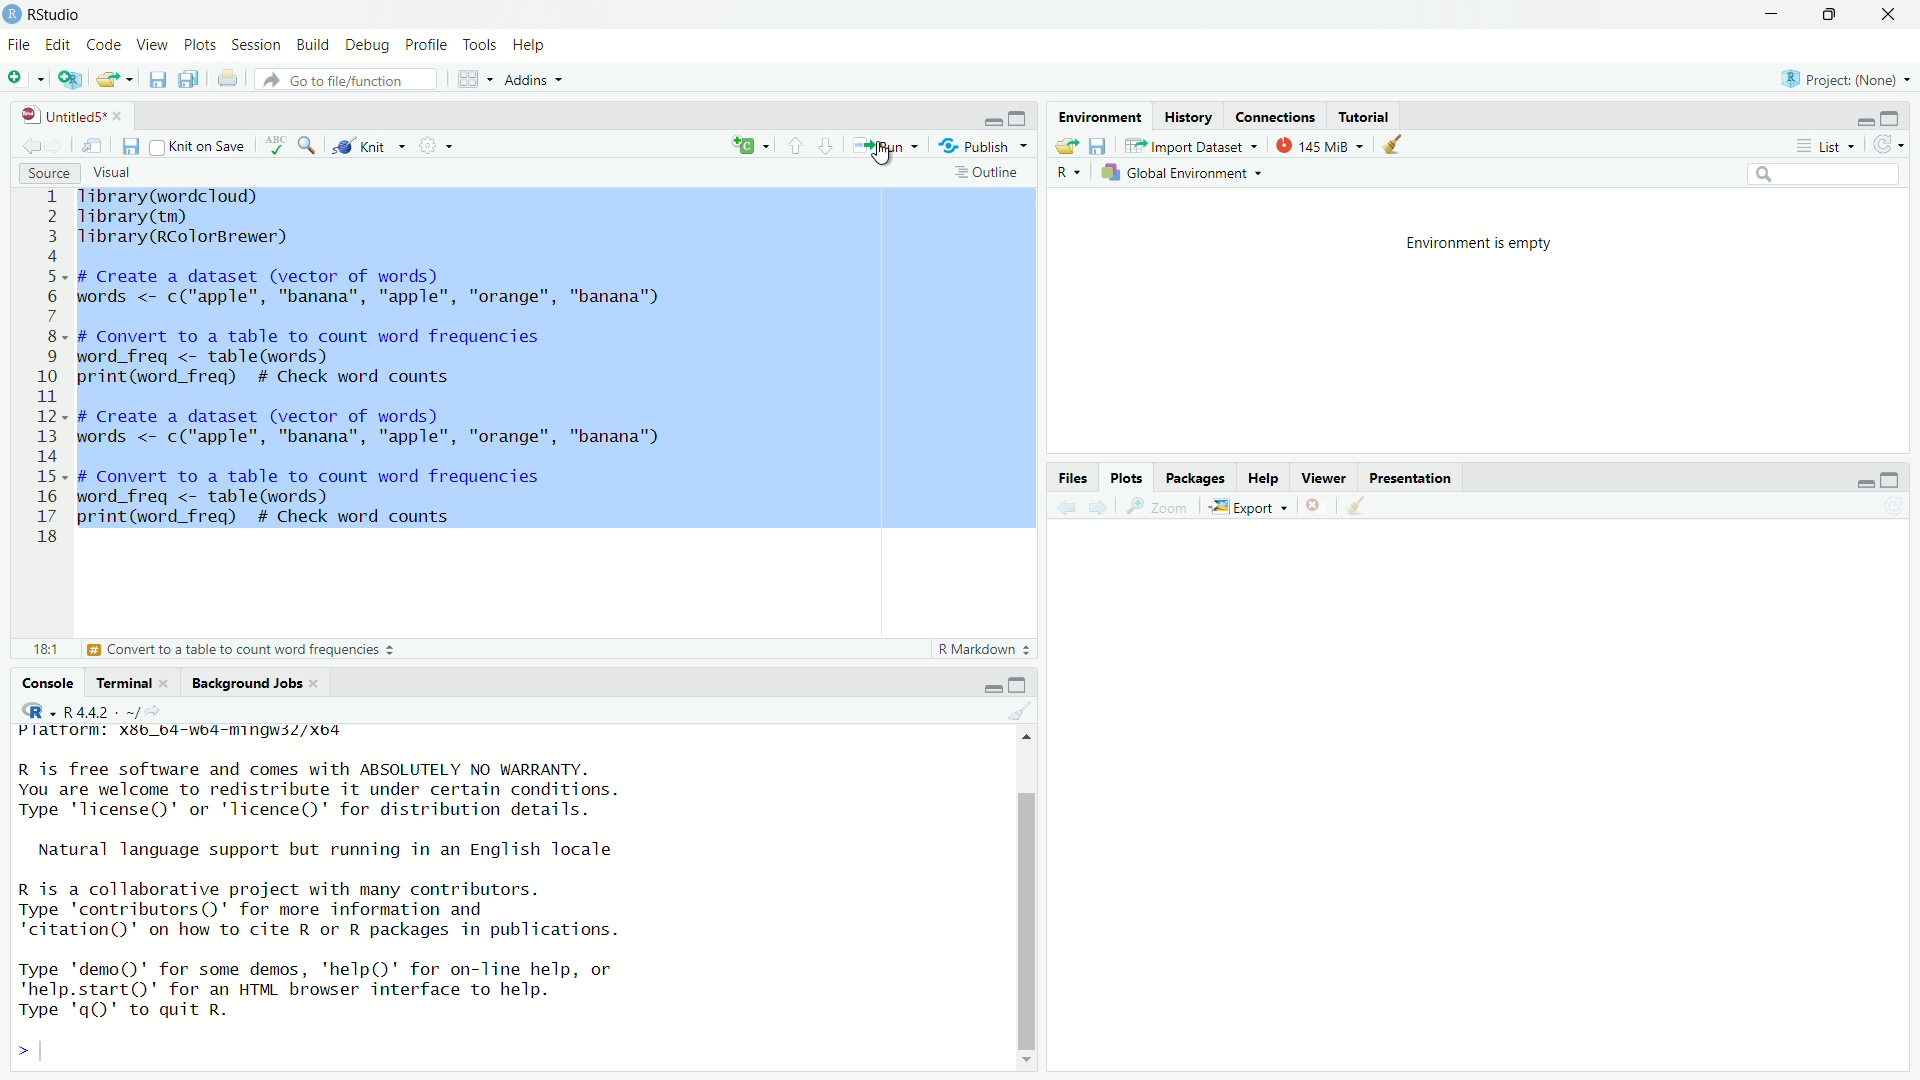 The height and width of the screenshot is (1080, 1920). Describe the element at coordinates (225, 78) in the screenshot. I see `Print the current file` at that location.